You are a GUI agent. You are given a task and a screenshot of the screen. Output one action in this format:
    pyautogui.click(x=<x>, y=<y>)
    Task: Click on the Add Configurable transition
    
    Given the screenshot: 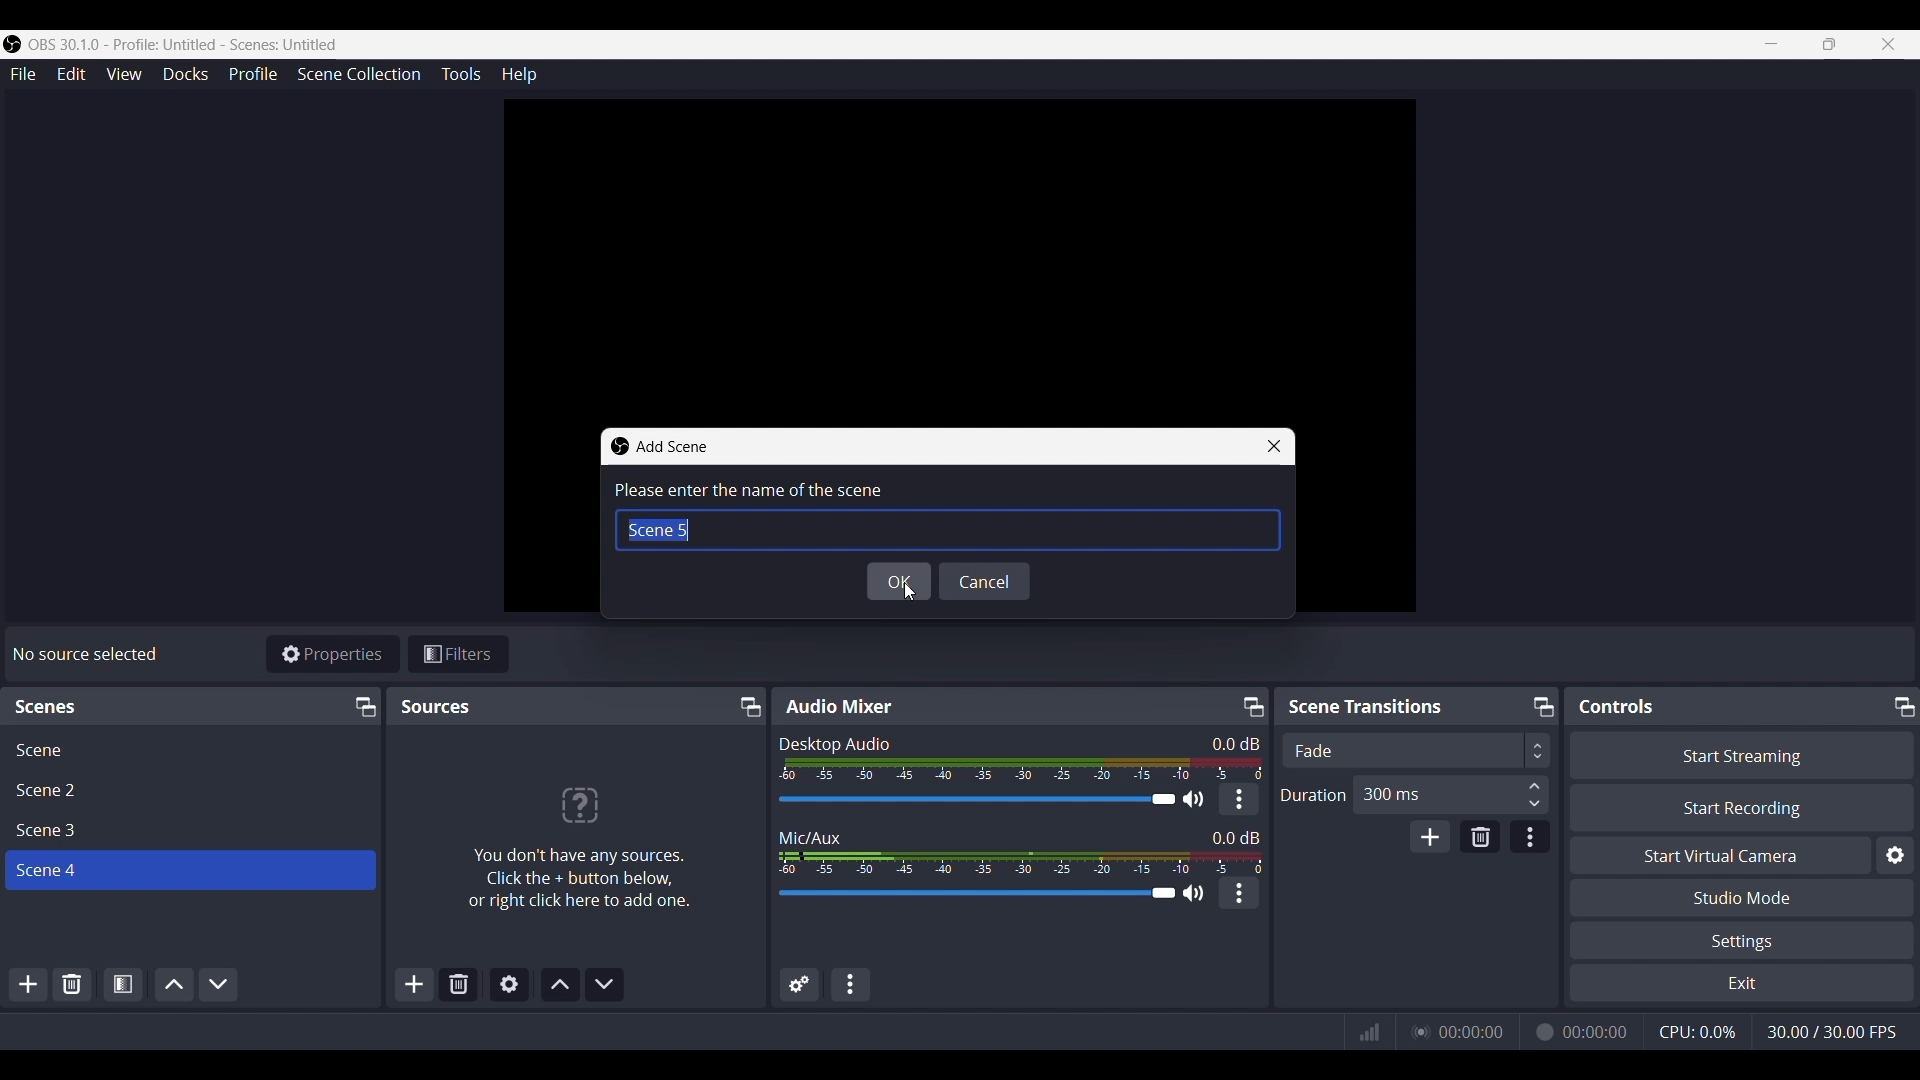 What is the action you would take?
    pyautogui.click(x=1430, y=836)
    